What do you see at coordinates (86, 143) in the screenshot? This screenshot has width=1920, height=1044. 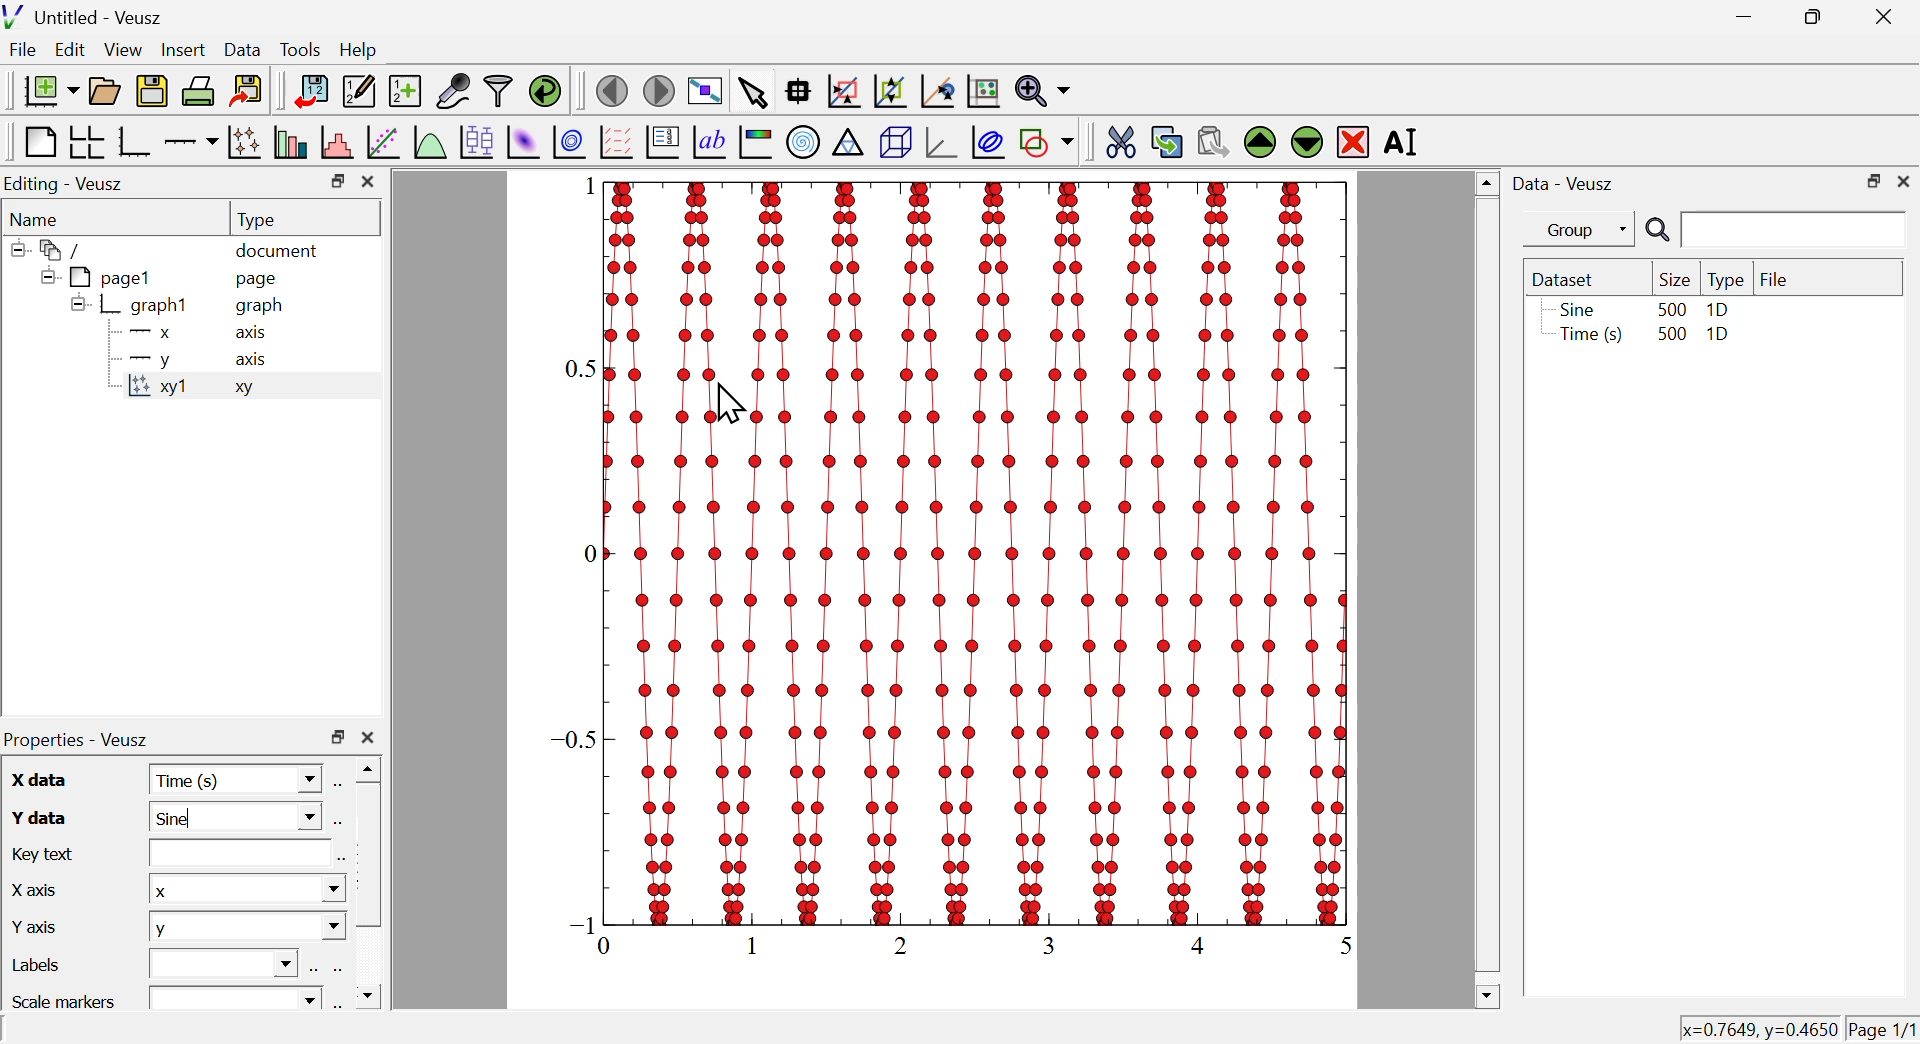 I see `arrange graphs in a grid` at bounding box center [86, 143].